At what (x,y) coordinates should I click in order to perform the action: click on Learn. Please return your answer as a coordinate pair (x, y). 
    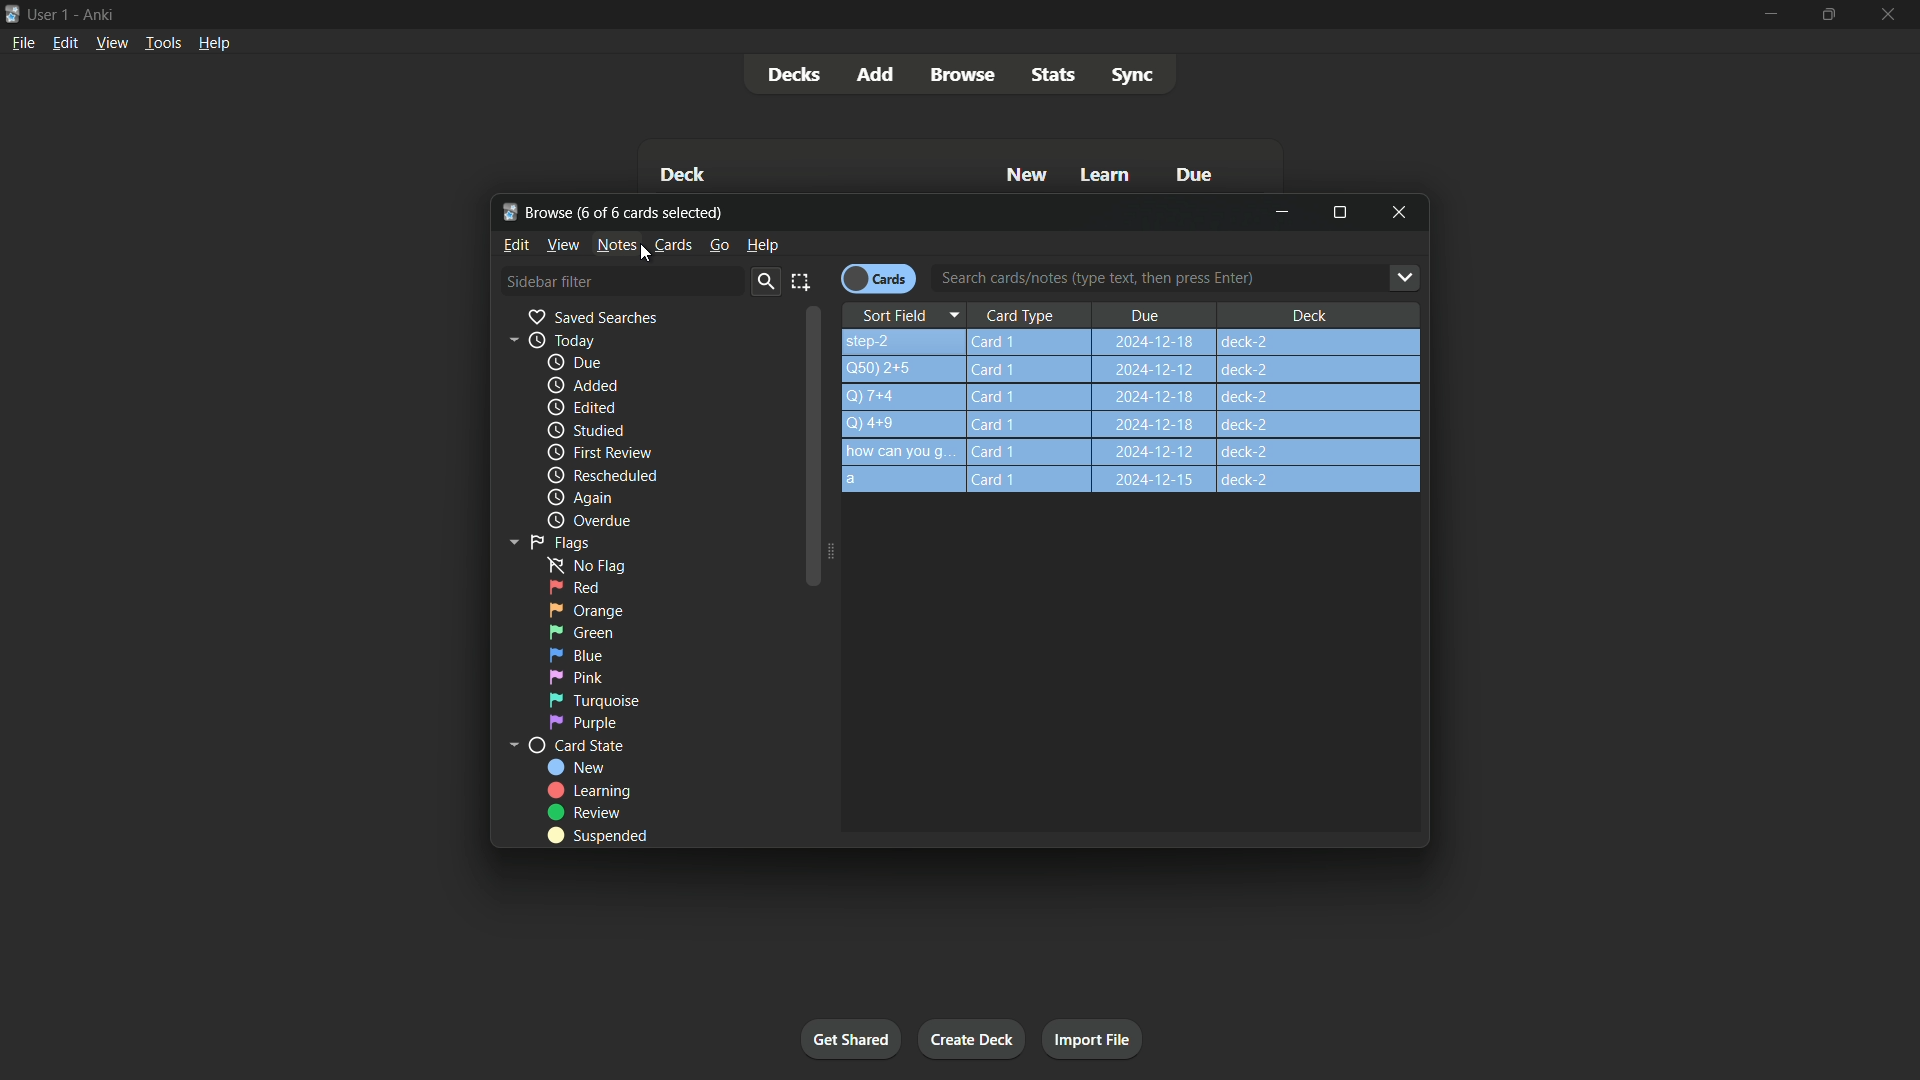
    Looking at the image, I should click on (1107, 177).